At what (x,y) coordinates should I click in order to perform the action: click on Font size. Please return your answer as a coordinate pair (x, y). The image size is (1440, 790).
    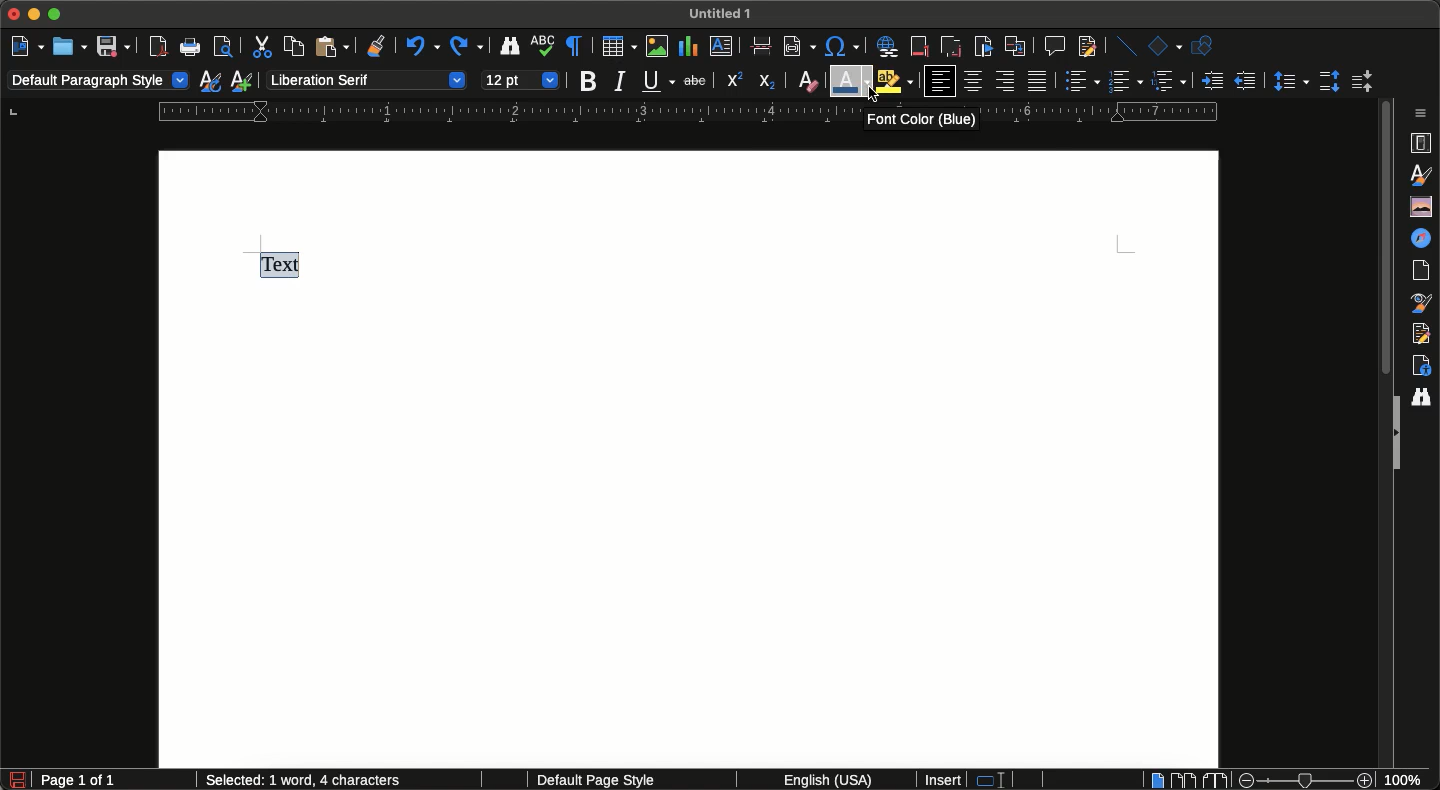
    Looking at the image, I should click on (521, 78).